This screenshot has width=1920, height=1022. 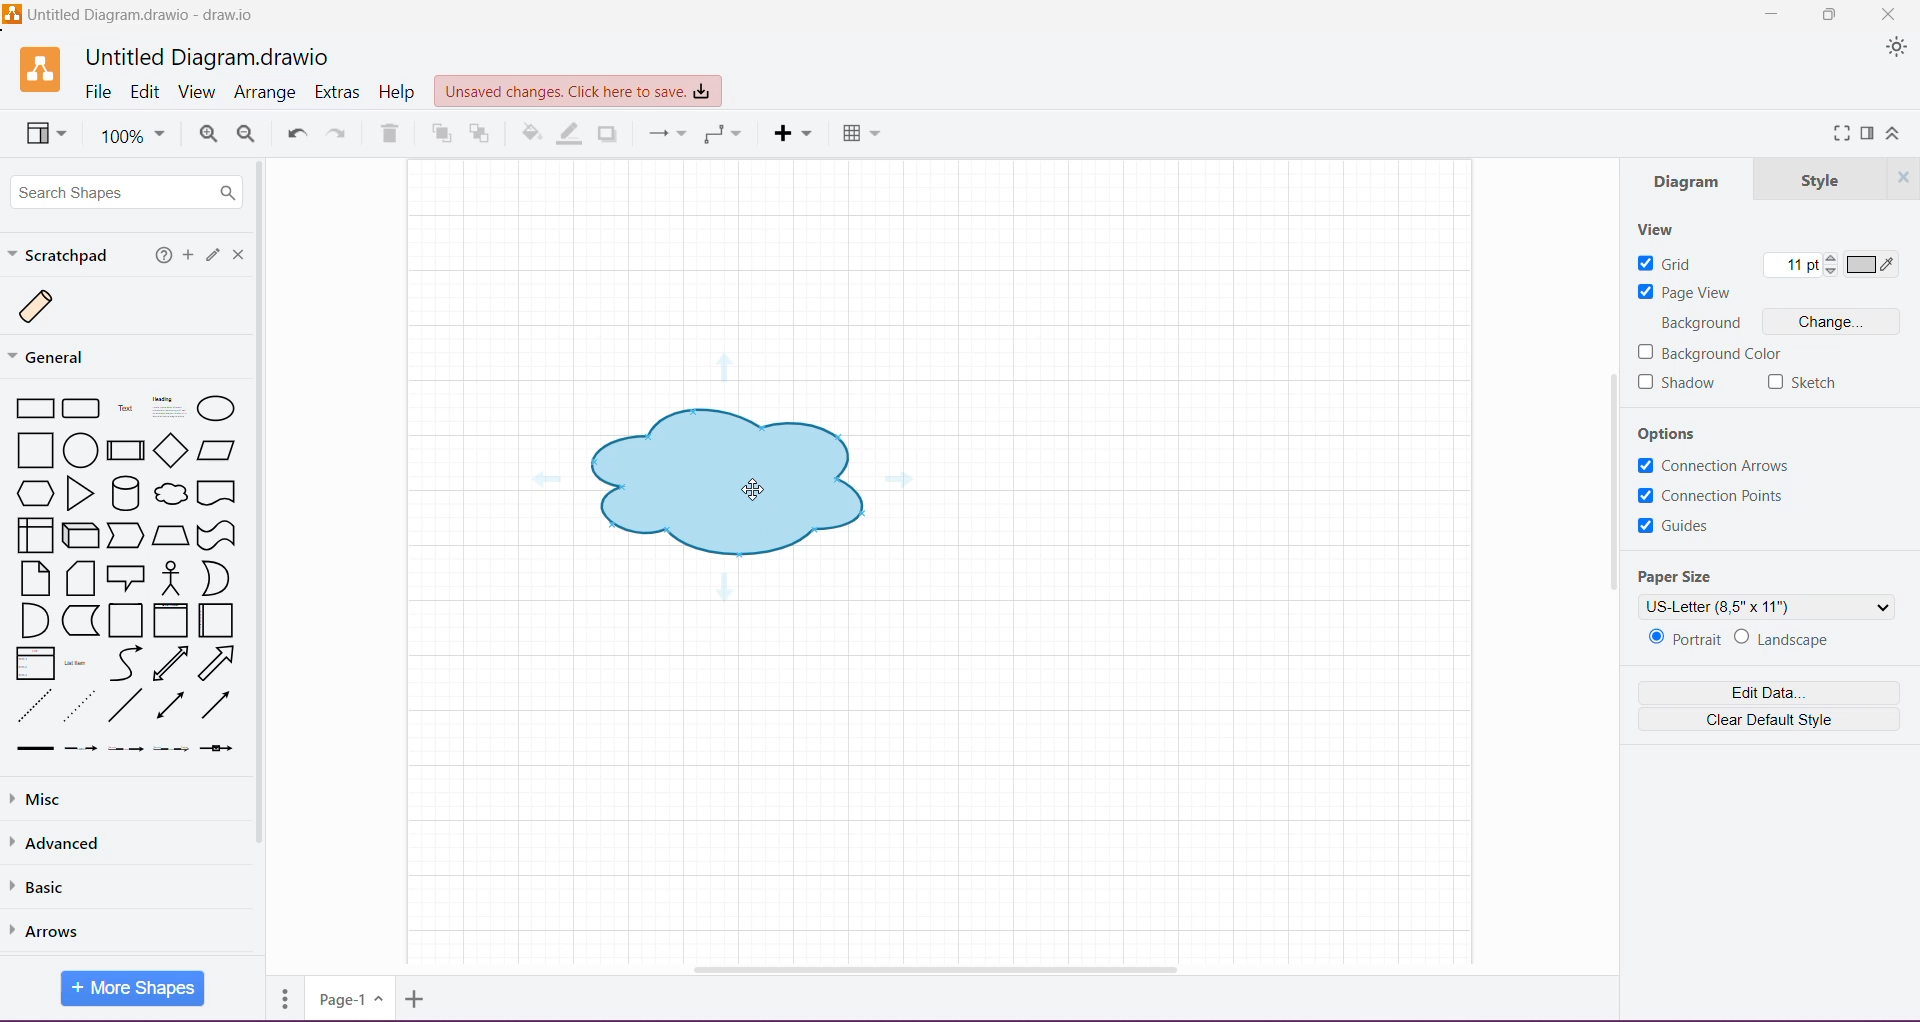 I want to click on 11pt, so click(x=1797, y=266).